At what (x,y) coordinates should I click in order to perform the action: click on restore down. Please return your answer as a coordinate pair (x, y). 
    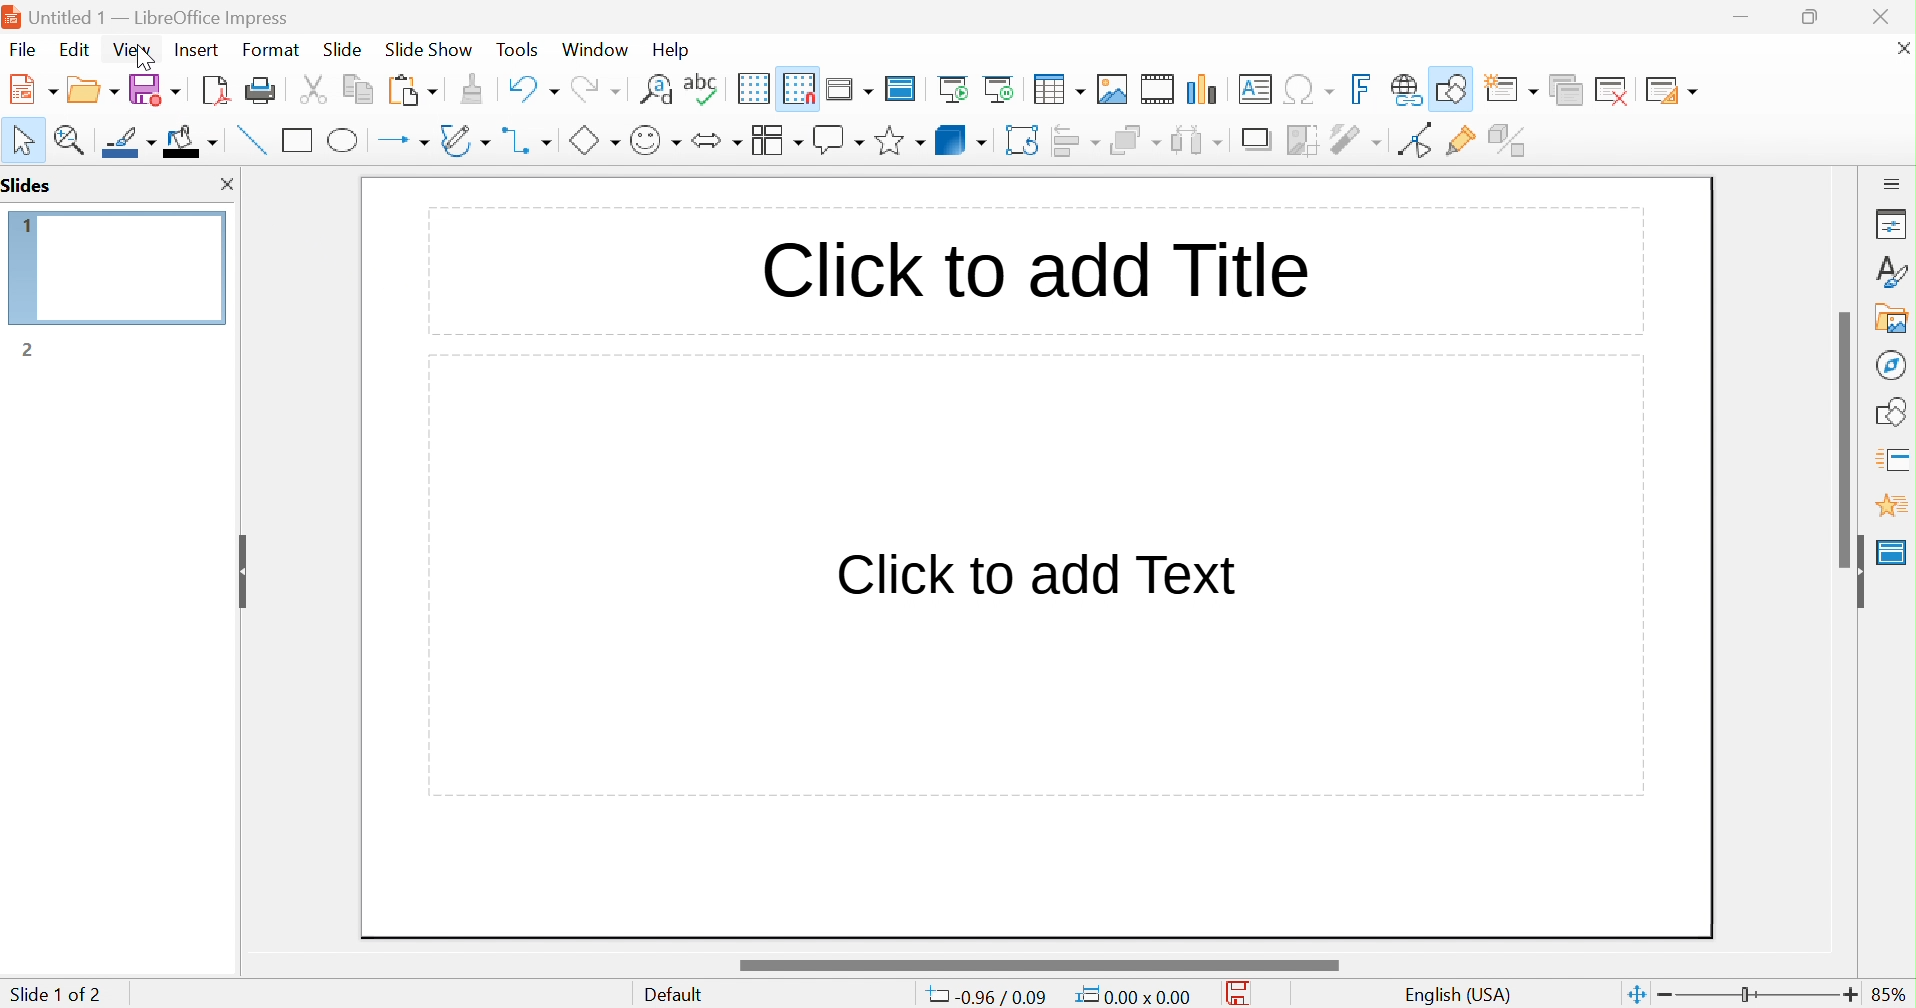
    Looking at the image, I should click on (1811, 16).